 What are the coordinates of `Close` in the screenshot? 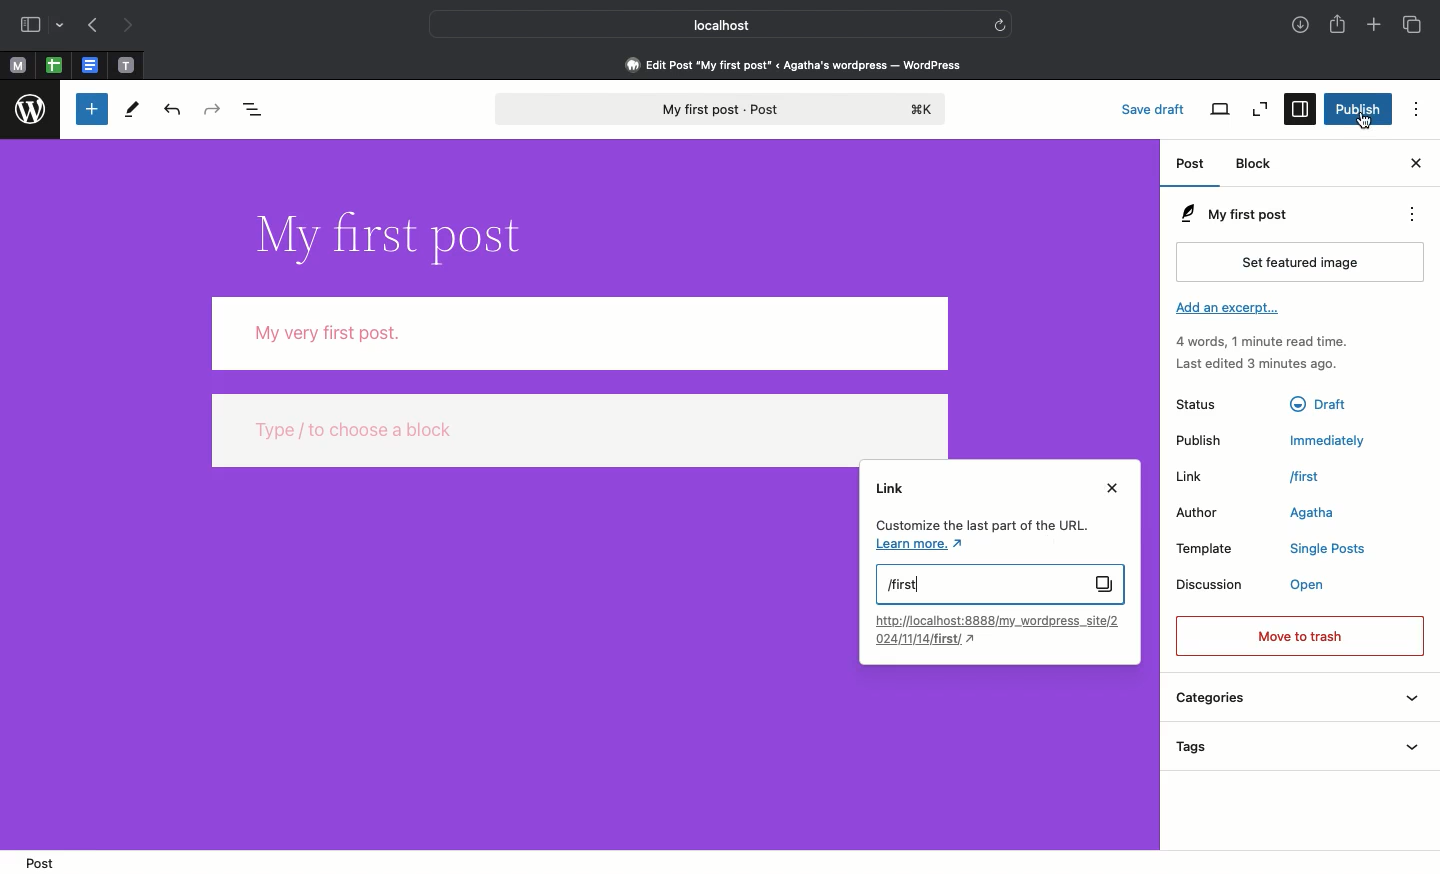 It's located at (1417, 165).